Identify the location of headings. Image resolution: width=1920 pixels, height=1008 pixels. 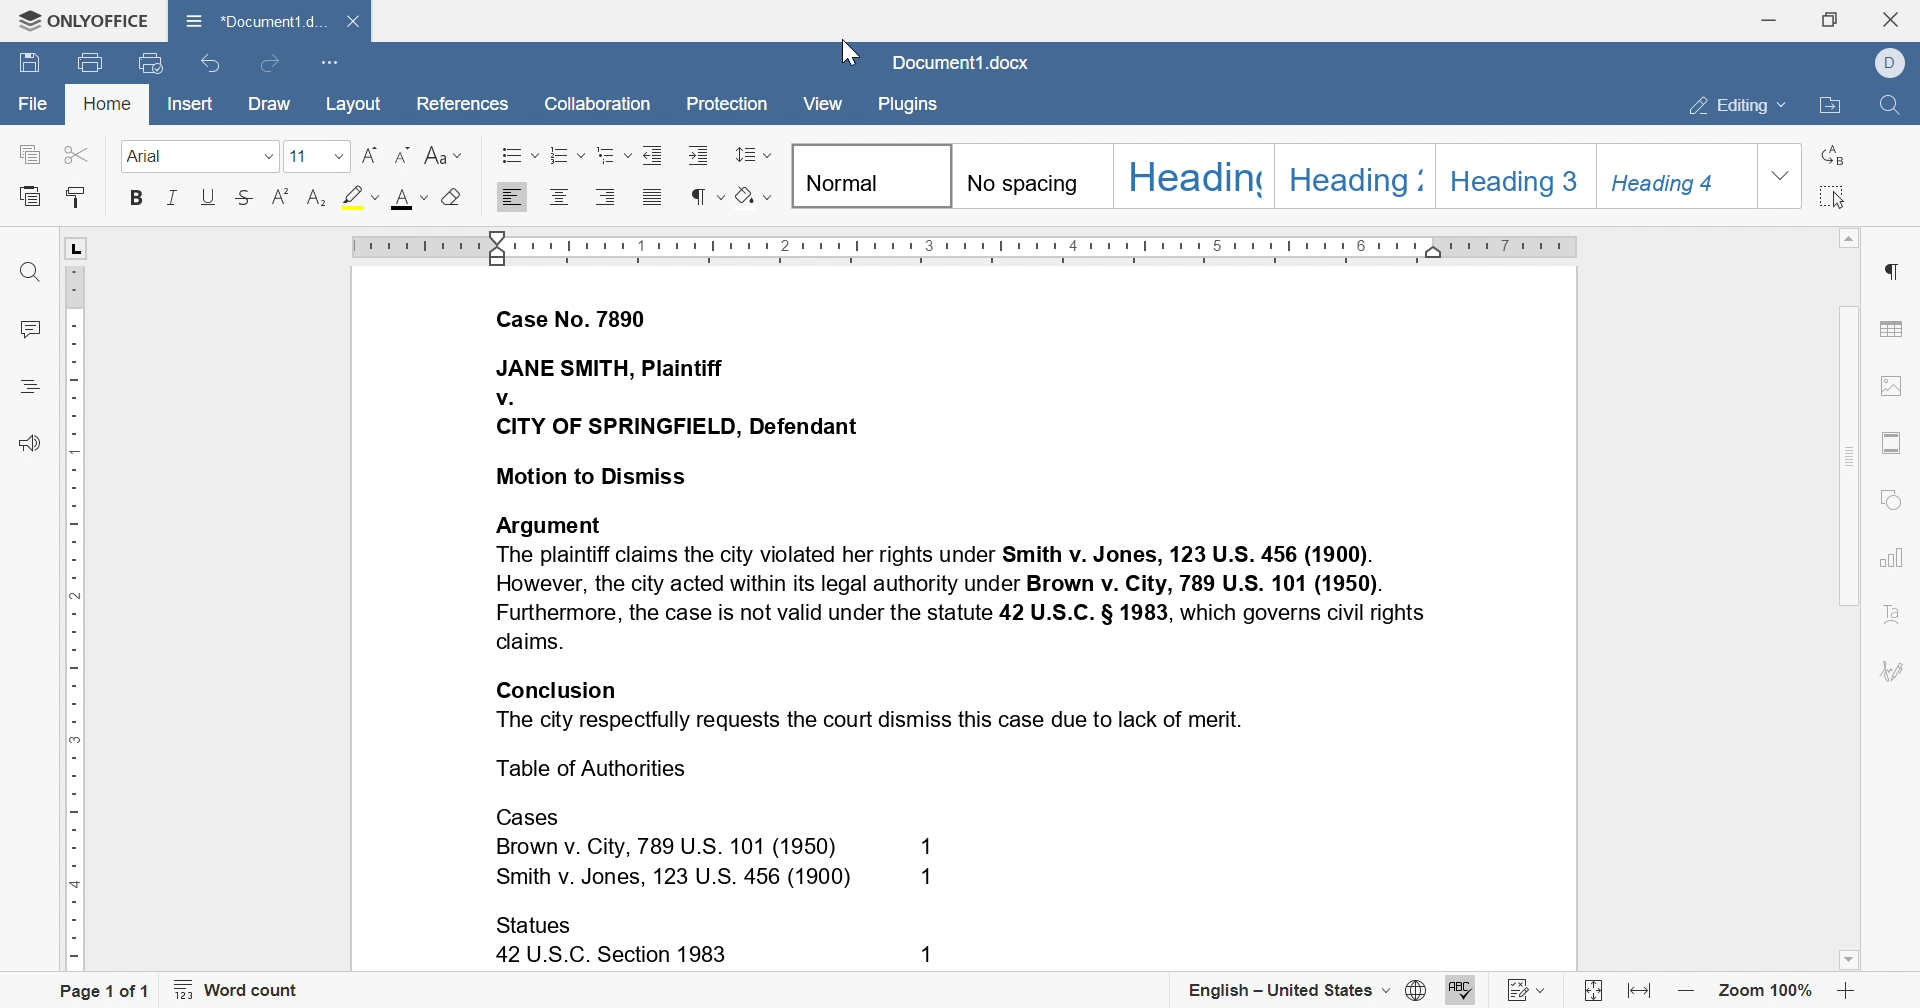
(33, 389).